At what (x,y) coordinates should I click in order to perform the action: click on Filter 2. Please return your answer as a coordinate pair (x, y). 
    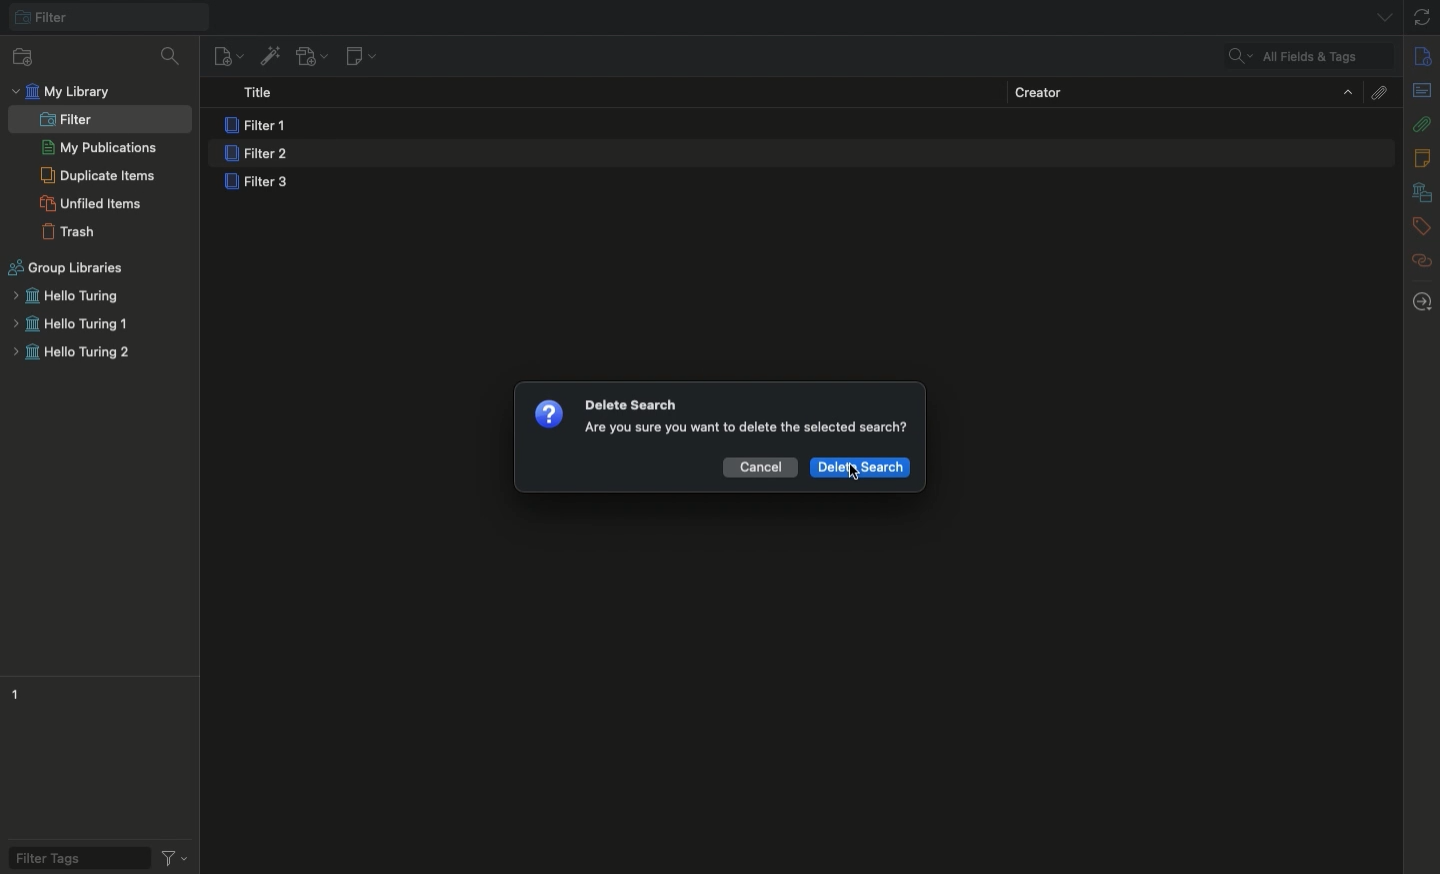
    Looking at the image, I should click on (255, 155).